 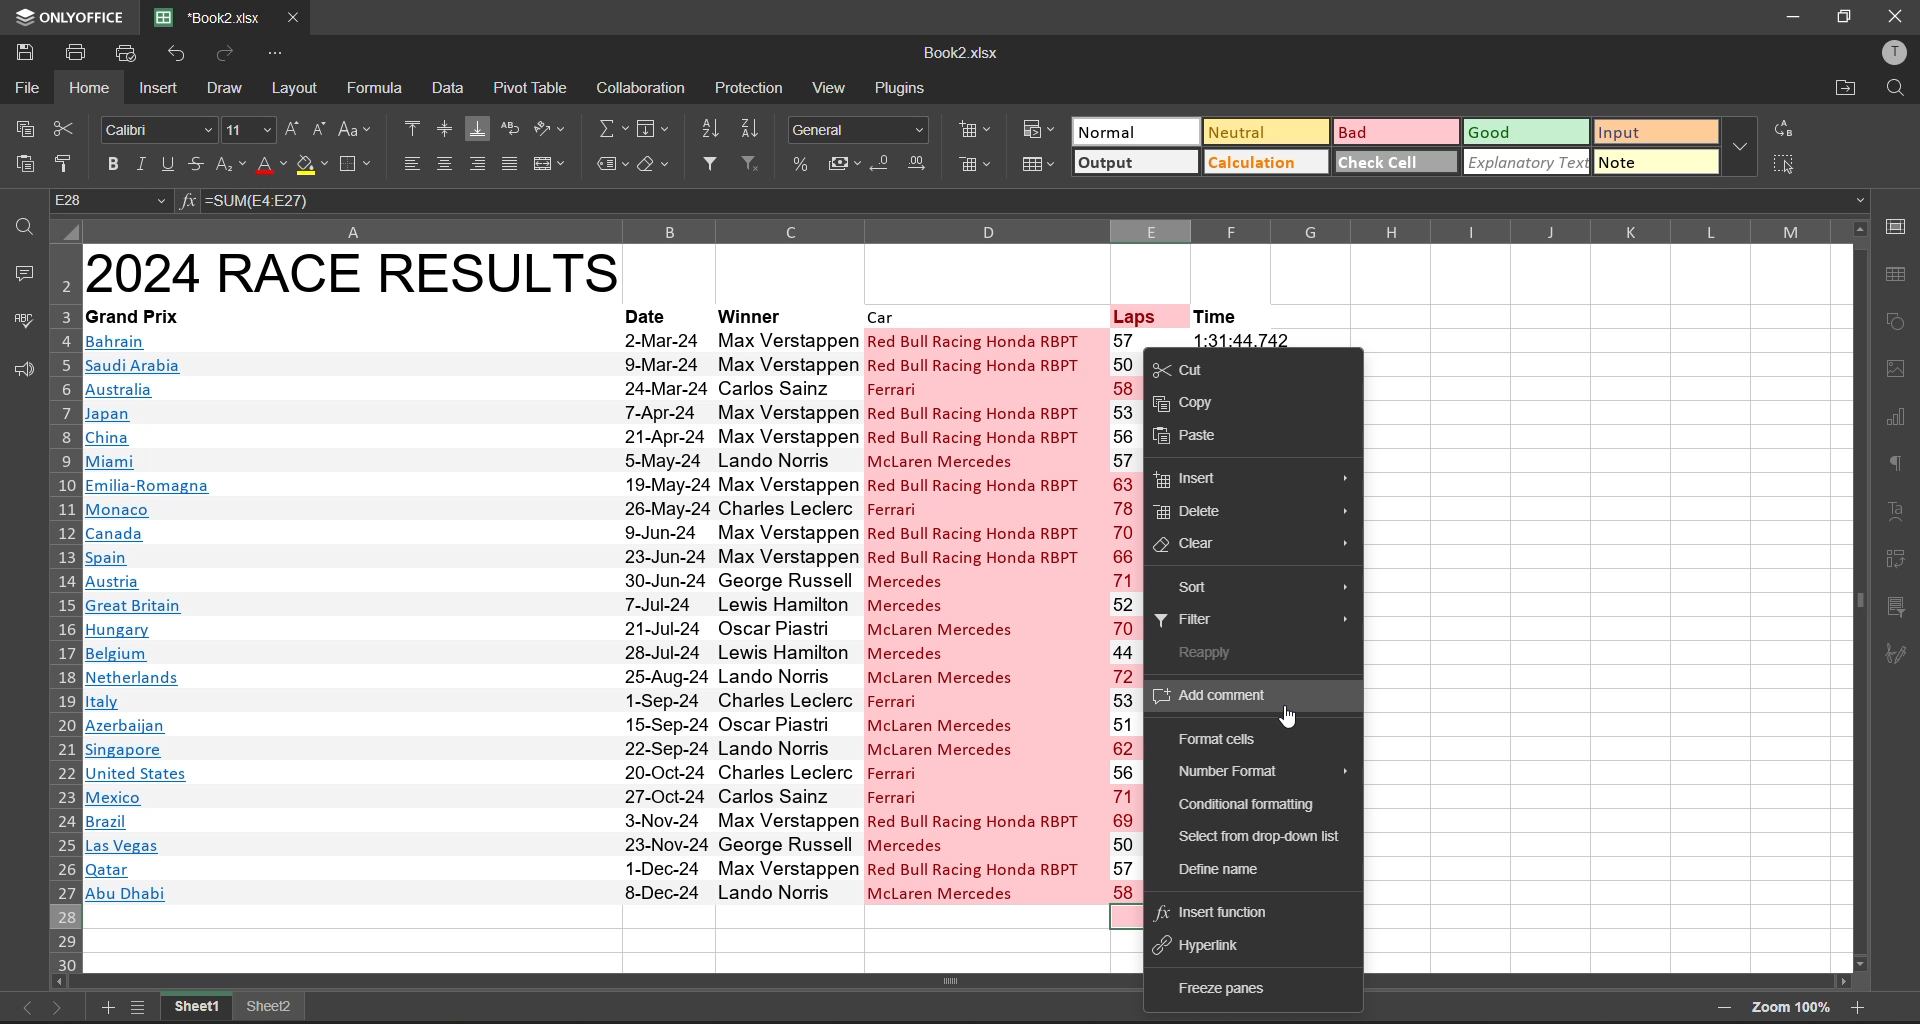 I want to click on merge and center, so click(x=552, y=165).